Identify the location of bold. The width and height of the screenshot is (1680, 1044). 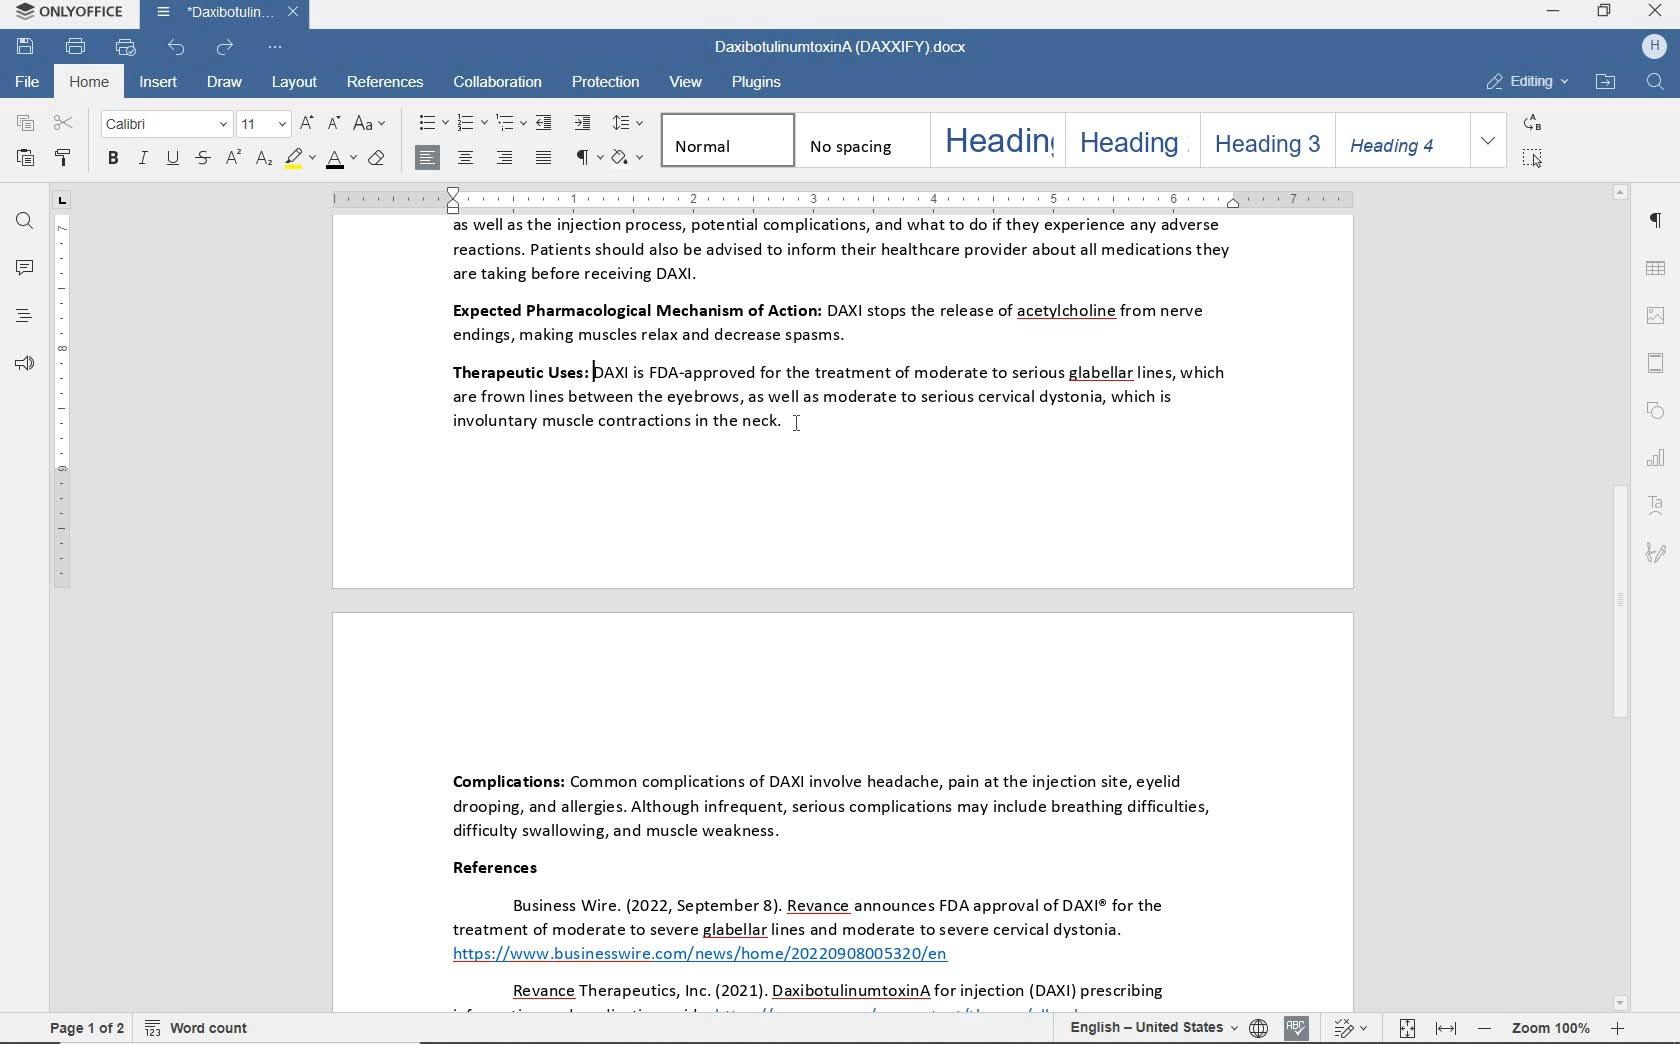
(112, 160).